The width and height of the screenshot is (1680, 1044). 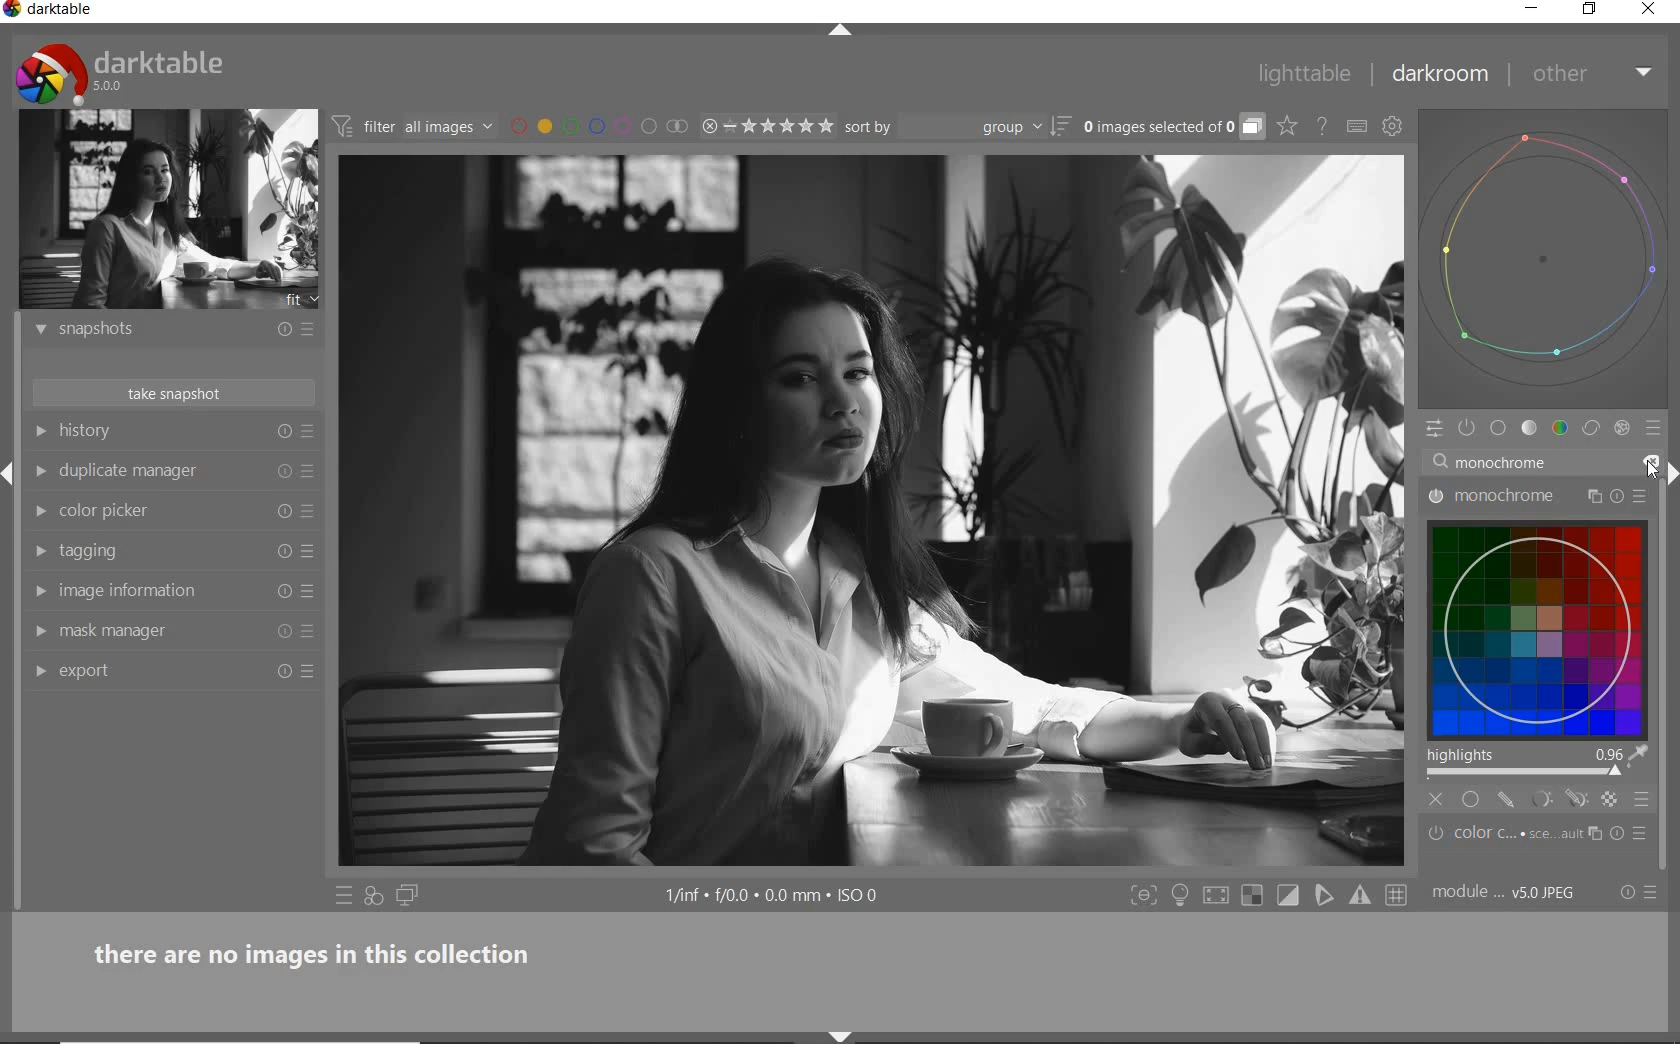 What do you see at coordinates (1559, 429) in the screenshot?
I see `color` at bounding box center [1559, 429].